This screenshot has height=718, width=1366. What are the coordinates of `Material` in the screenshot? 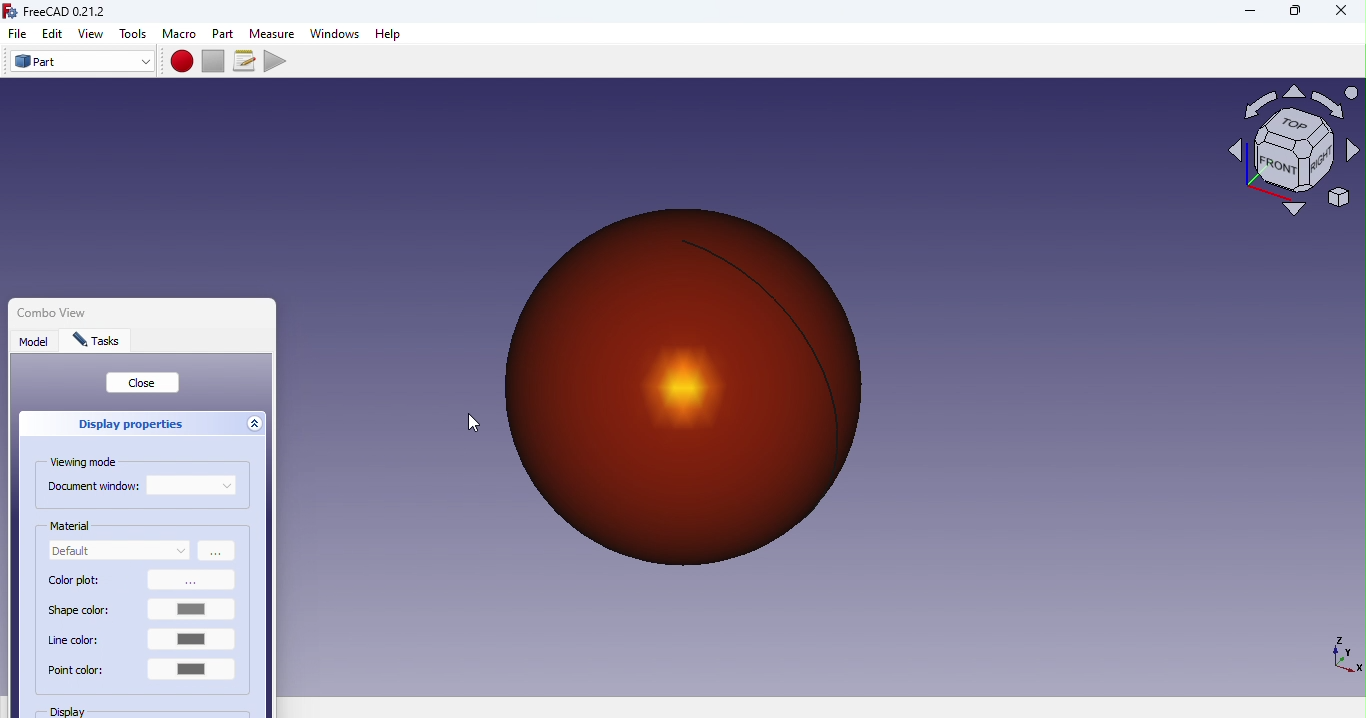 It's located at (73, 526).